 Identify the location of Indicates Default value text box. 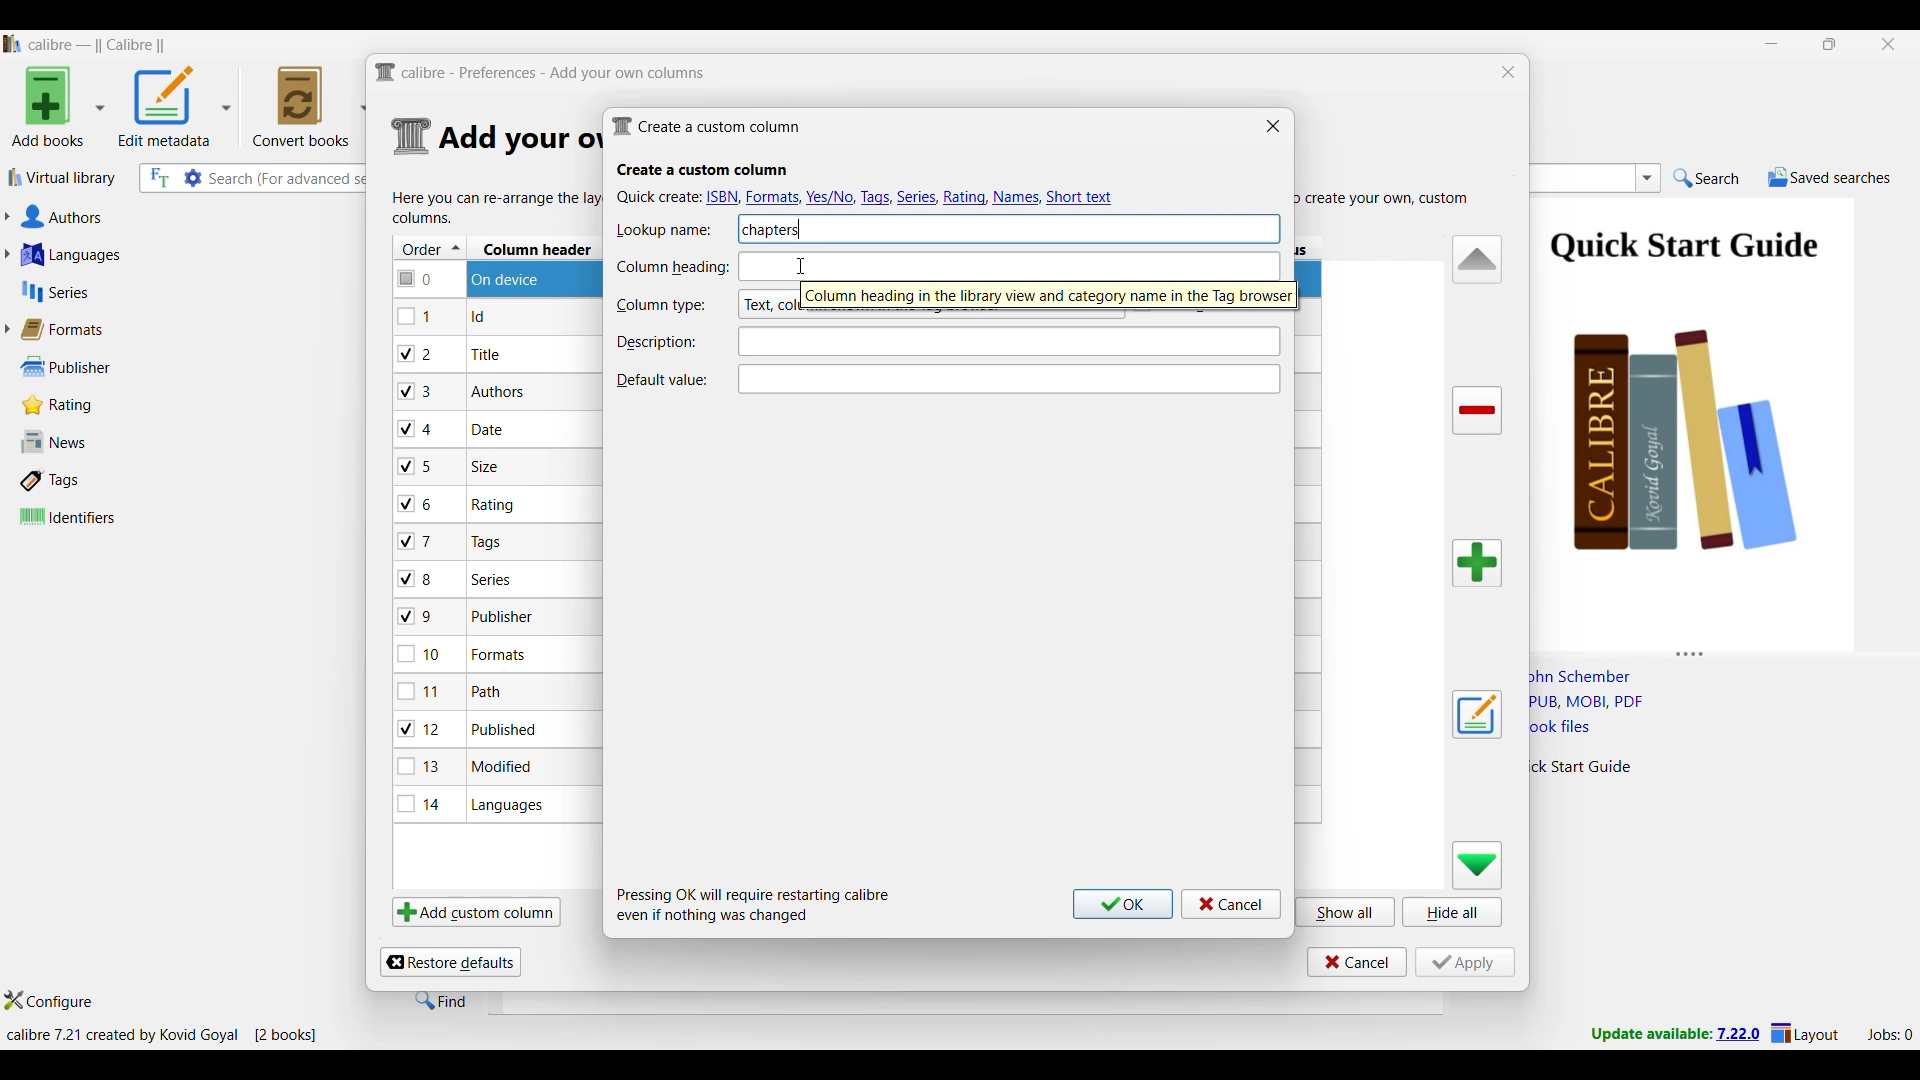
(661, 380).